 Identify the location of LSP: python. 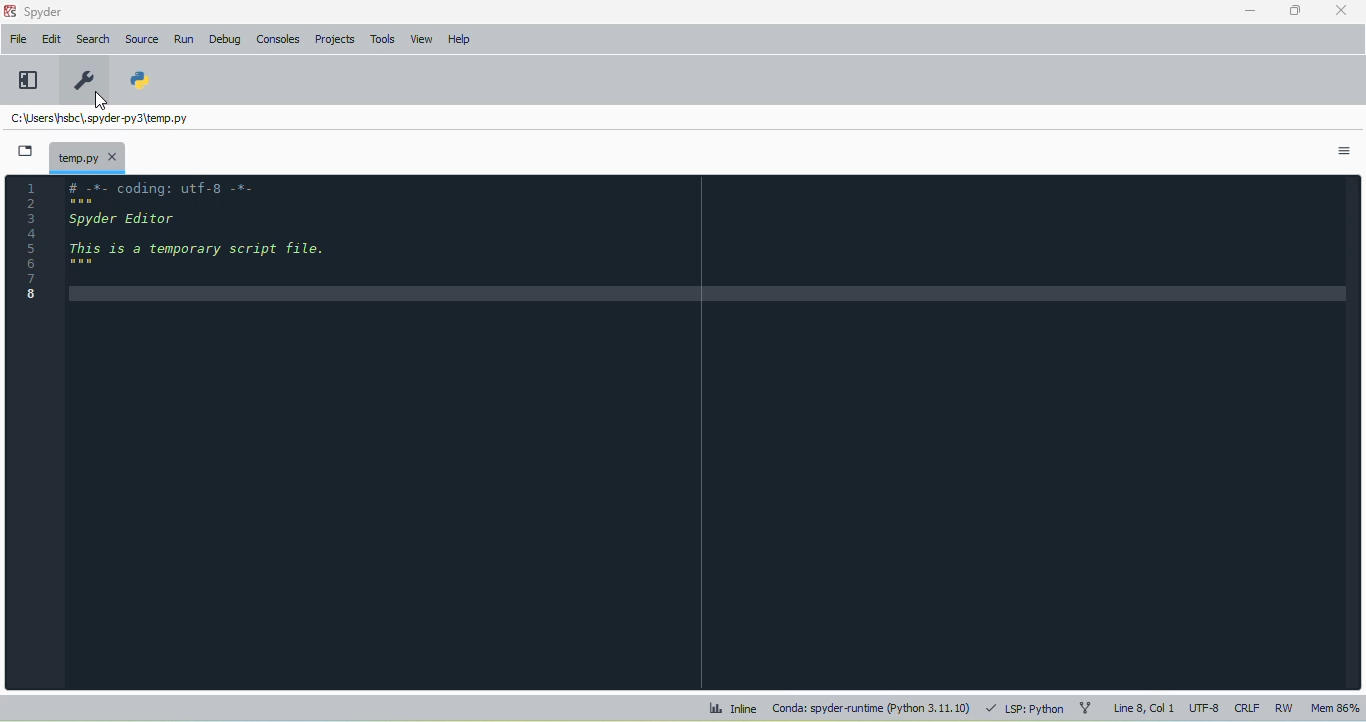
(1026, 709).